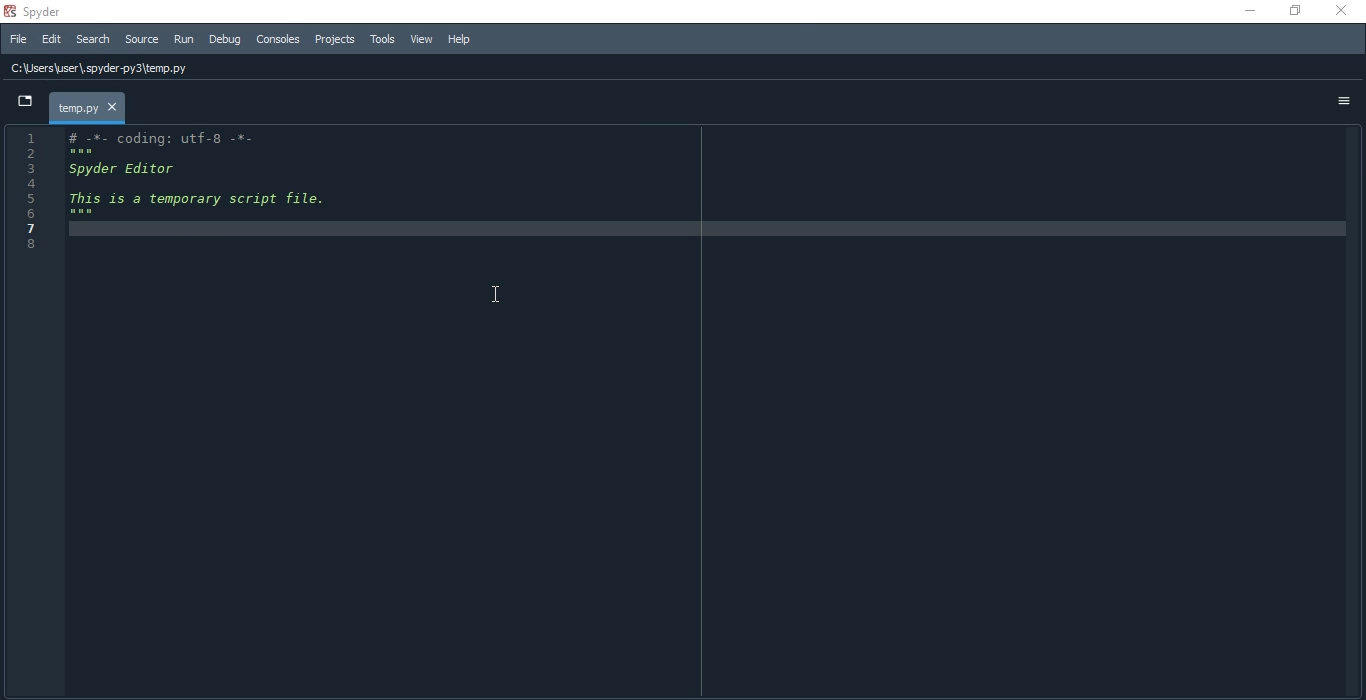 This screenshot has height=700, width=1366. What do you see at coordinates (280, 41) in the screenshot?
I see `Consoles` at bounding box center [280, 41].